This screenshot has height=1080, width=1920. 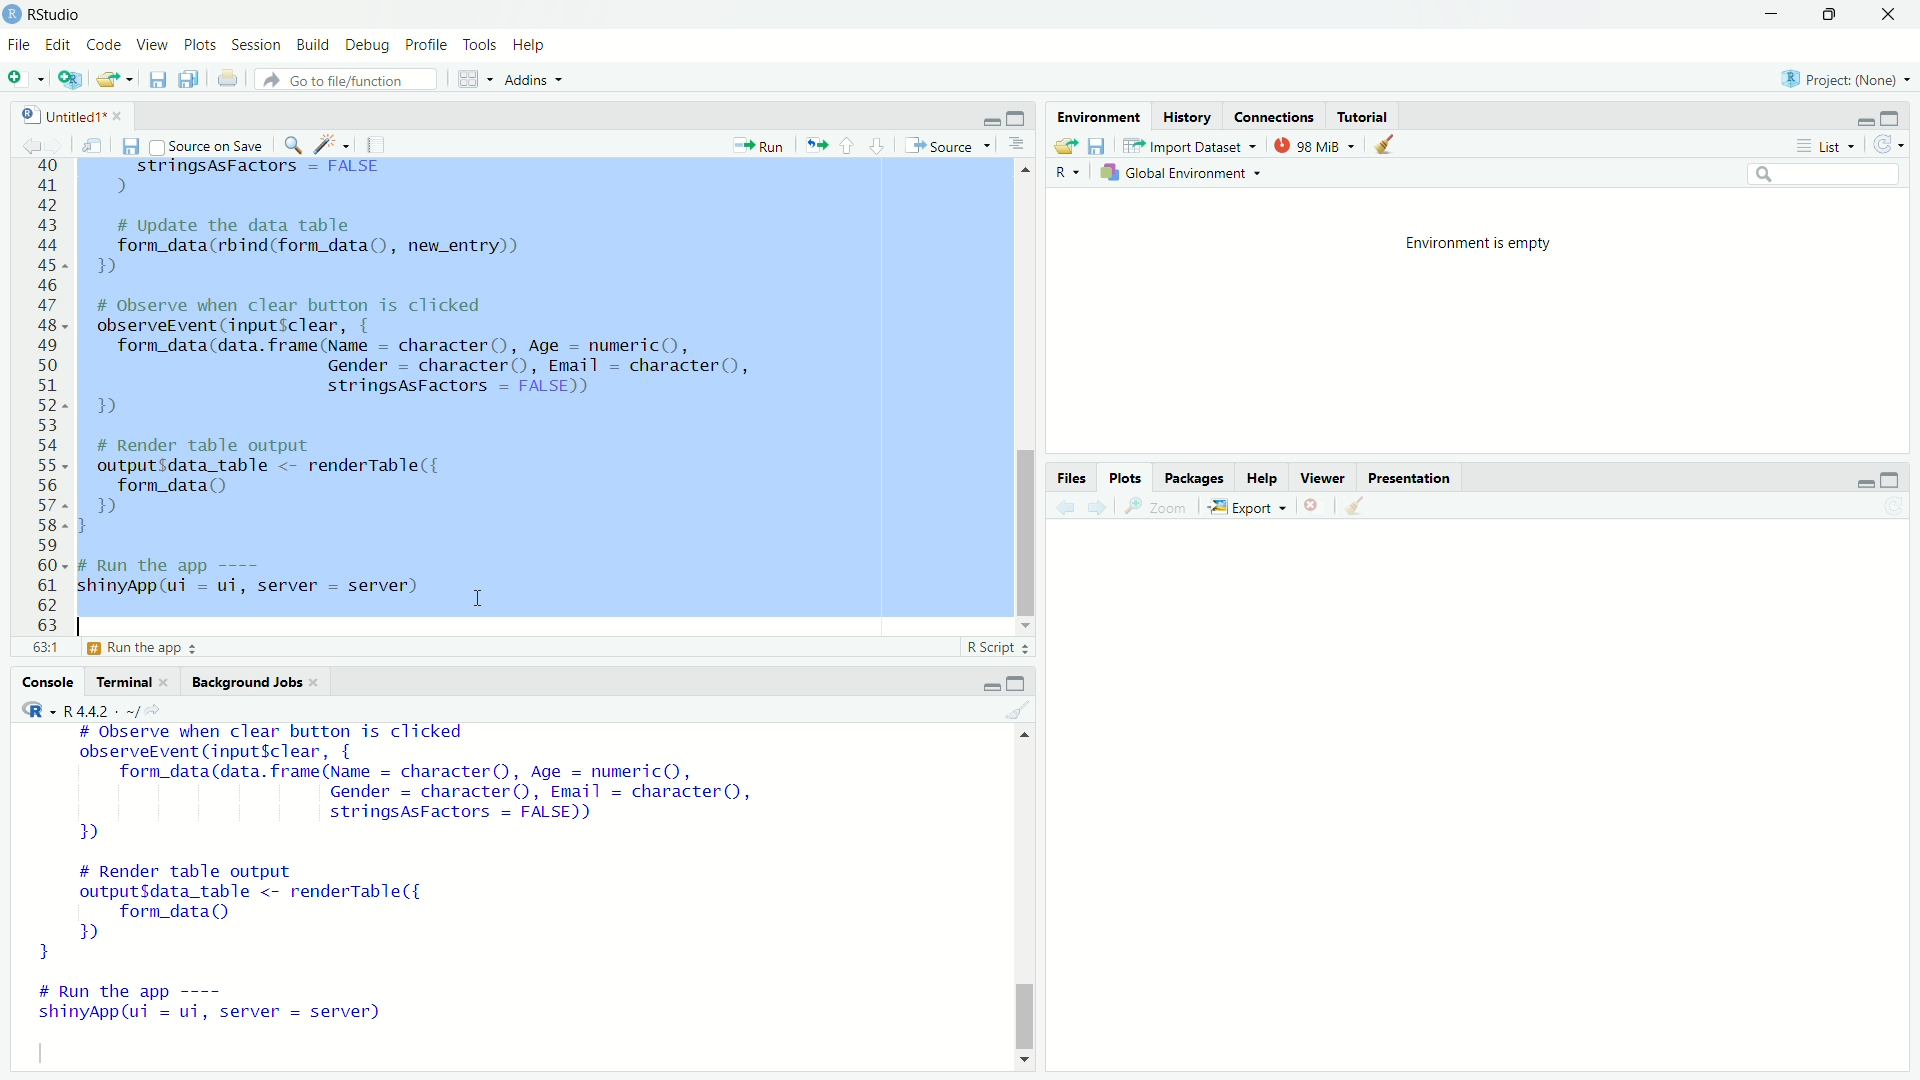 I want to click on Files, so click(x=1068, y=478).